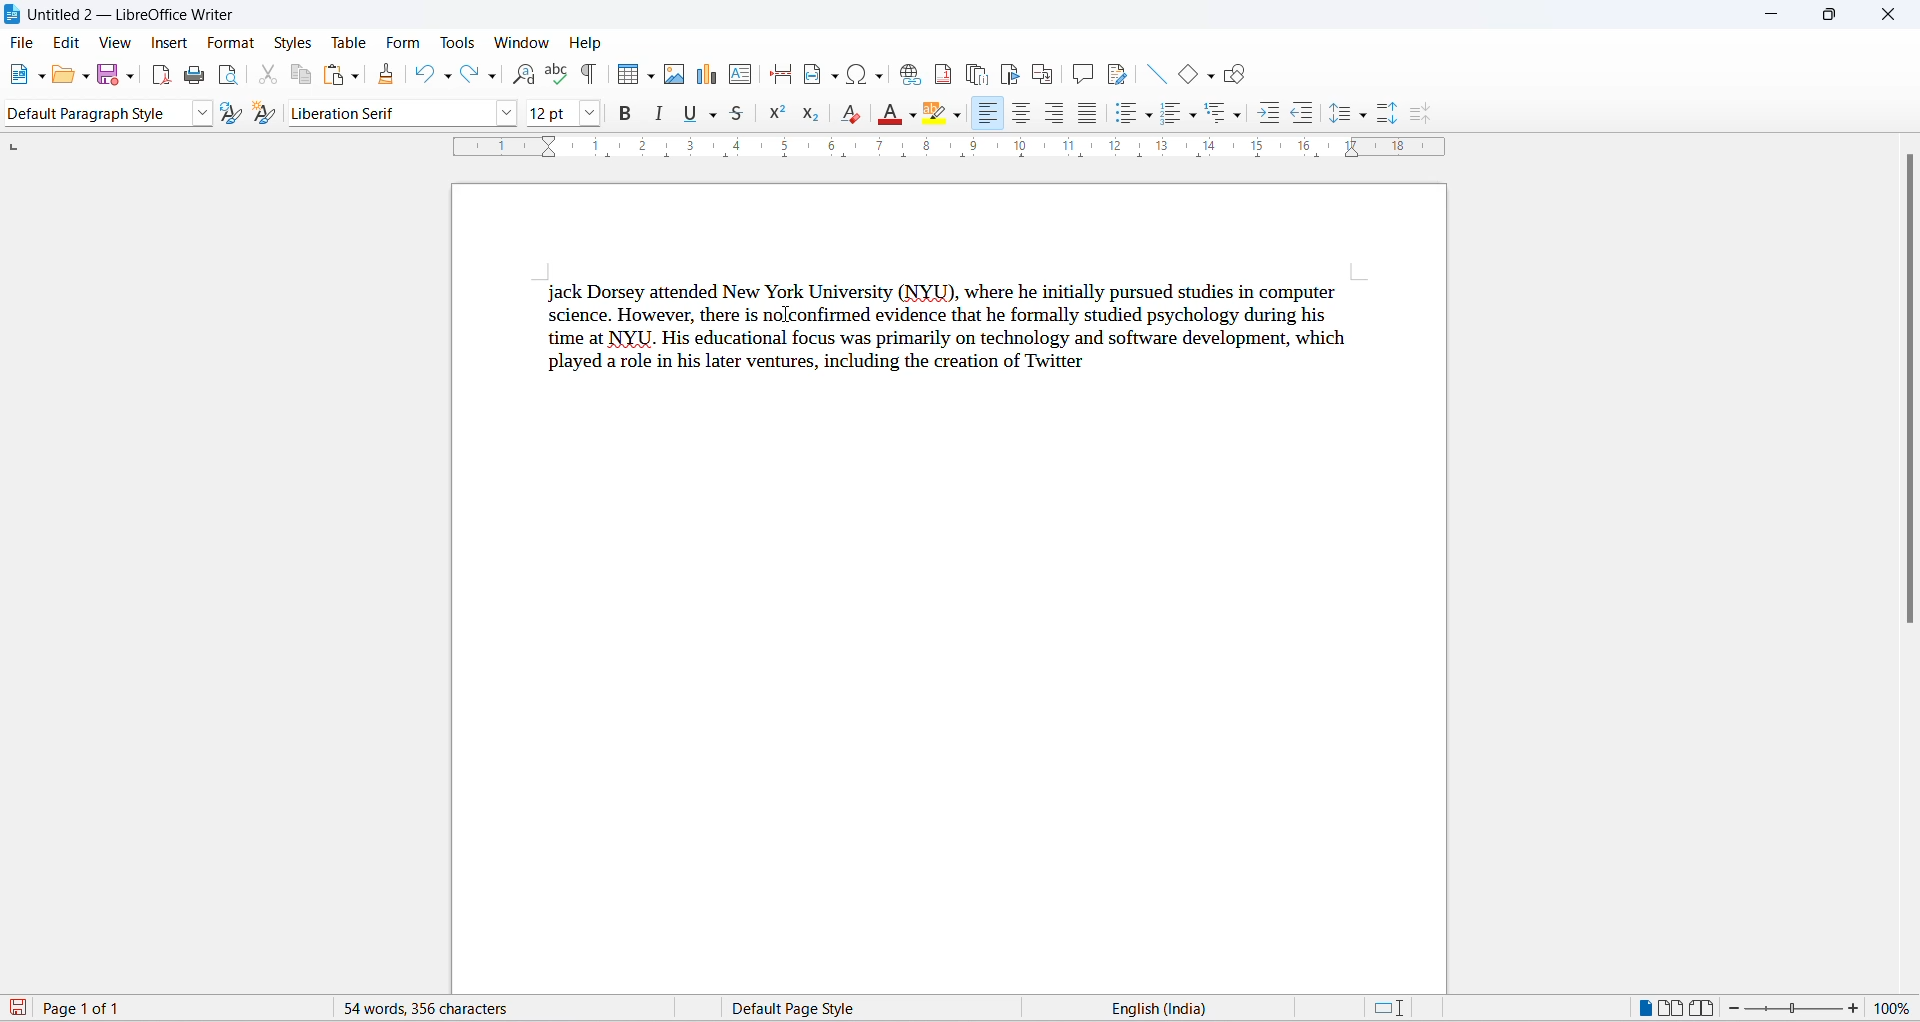 This screenshot has height=1022, width=1920. Describe the element at coordinates (1018, 112) in the screenshot. I see `text align center` at that location.